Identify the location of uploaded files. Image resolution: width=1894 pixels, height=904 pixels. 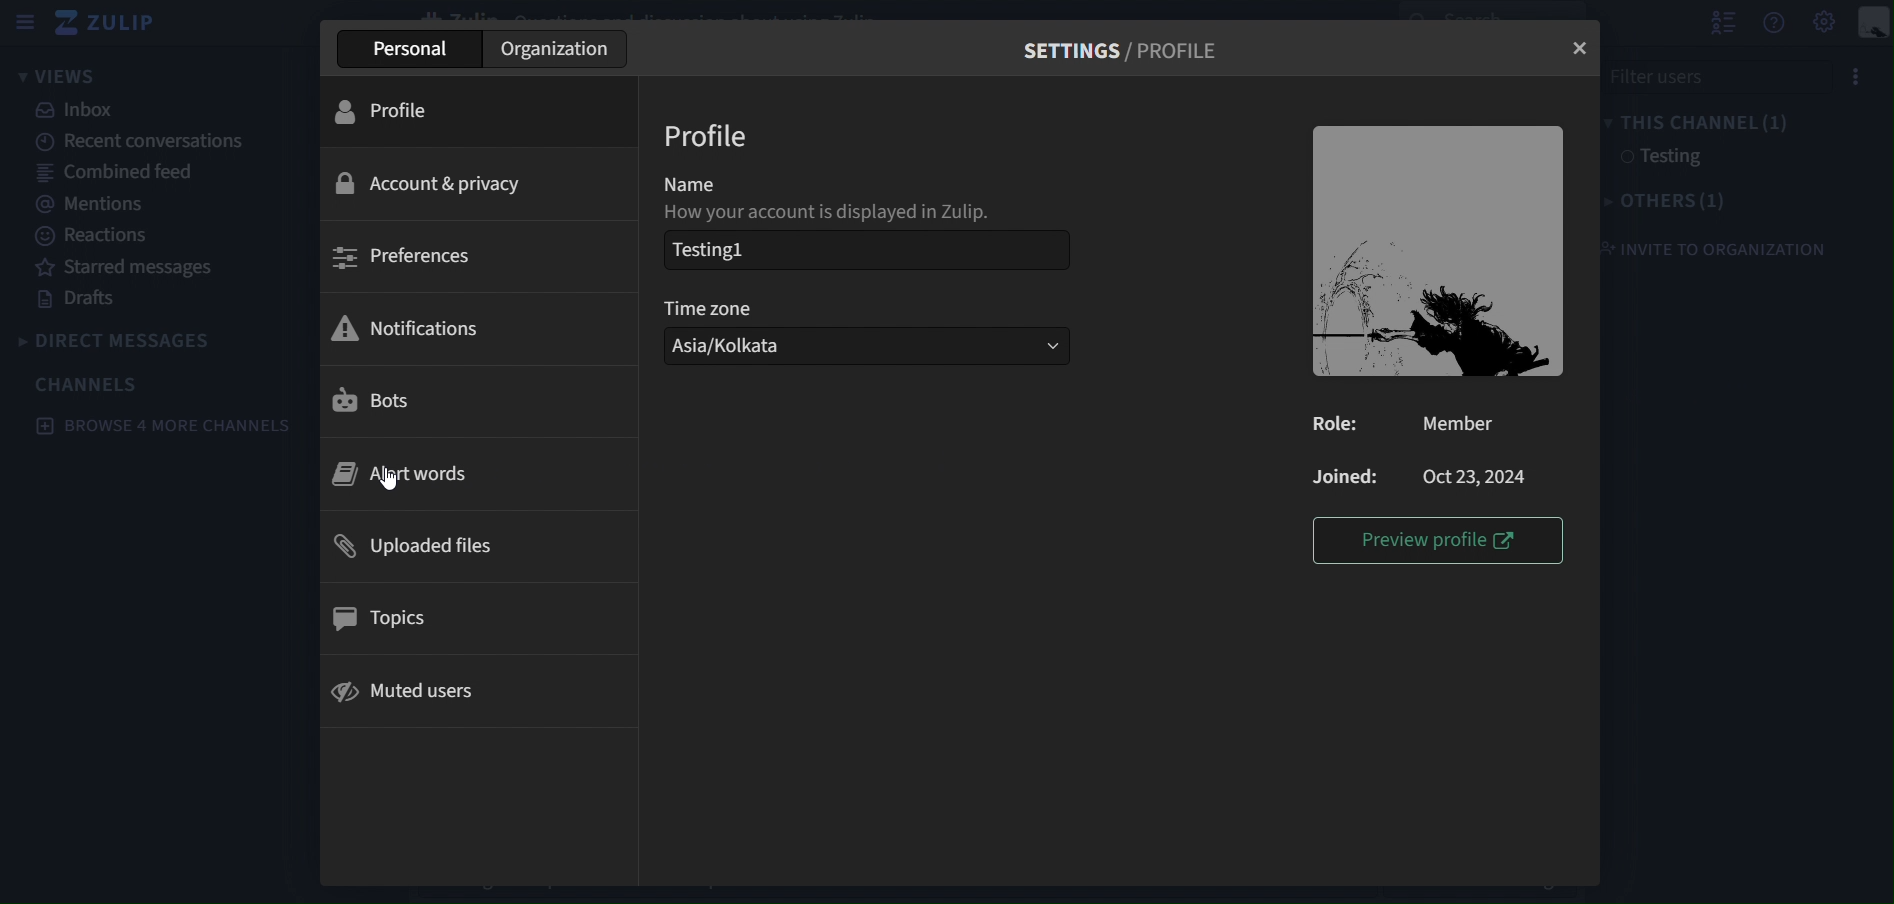
(418, 546).